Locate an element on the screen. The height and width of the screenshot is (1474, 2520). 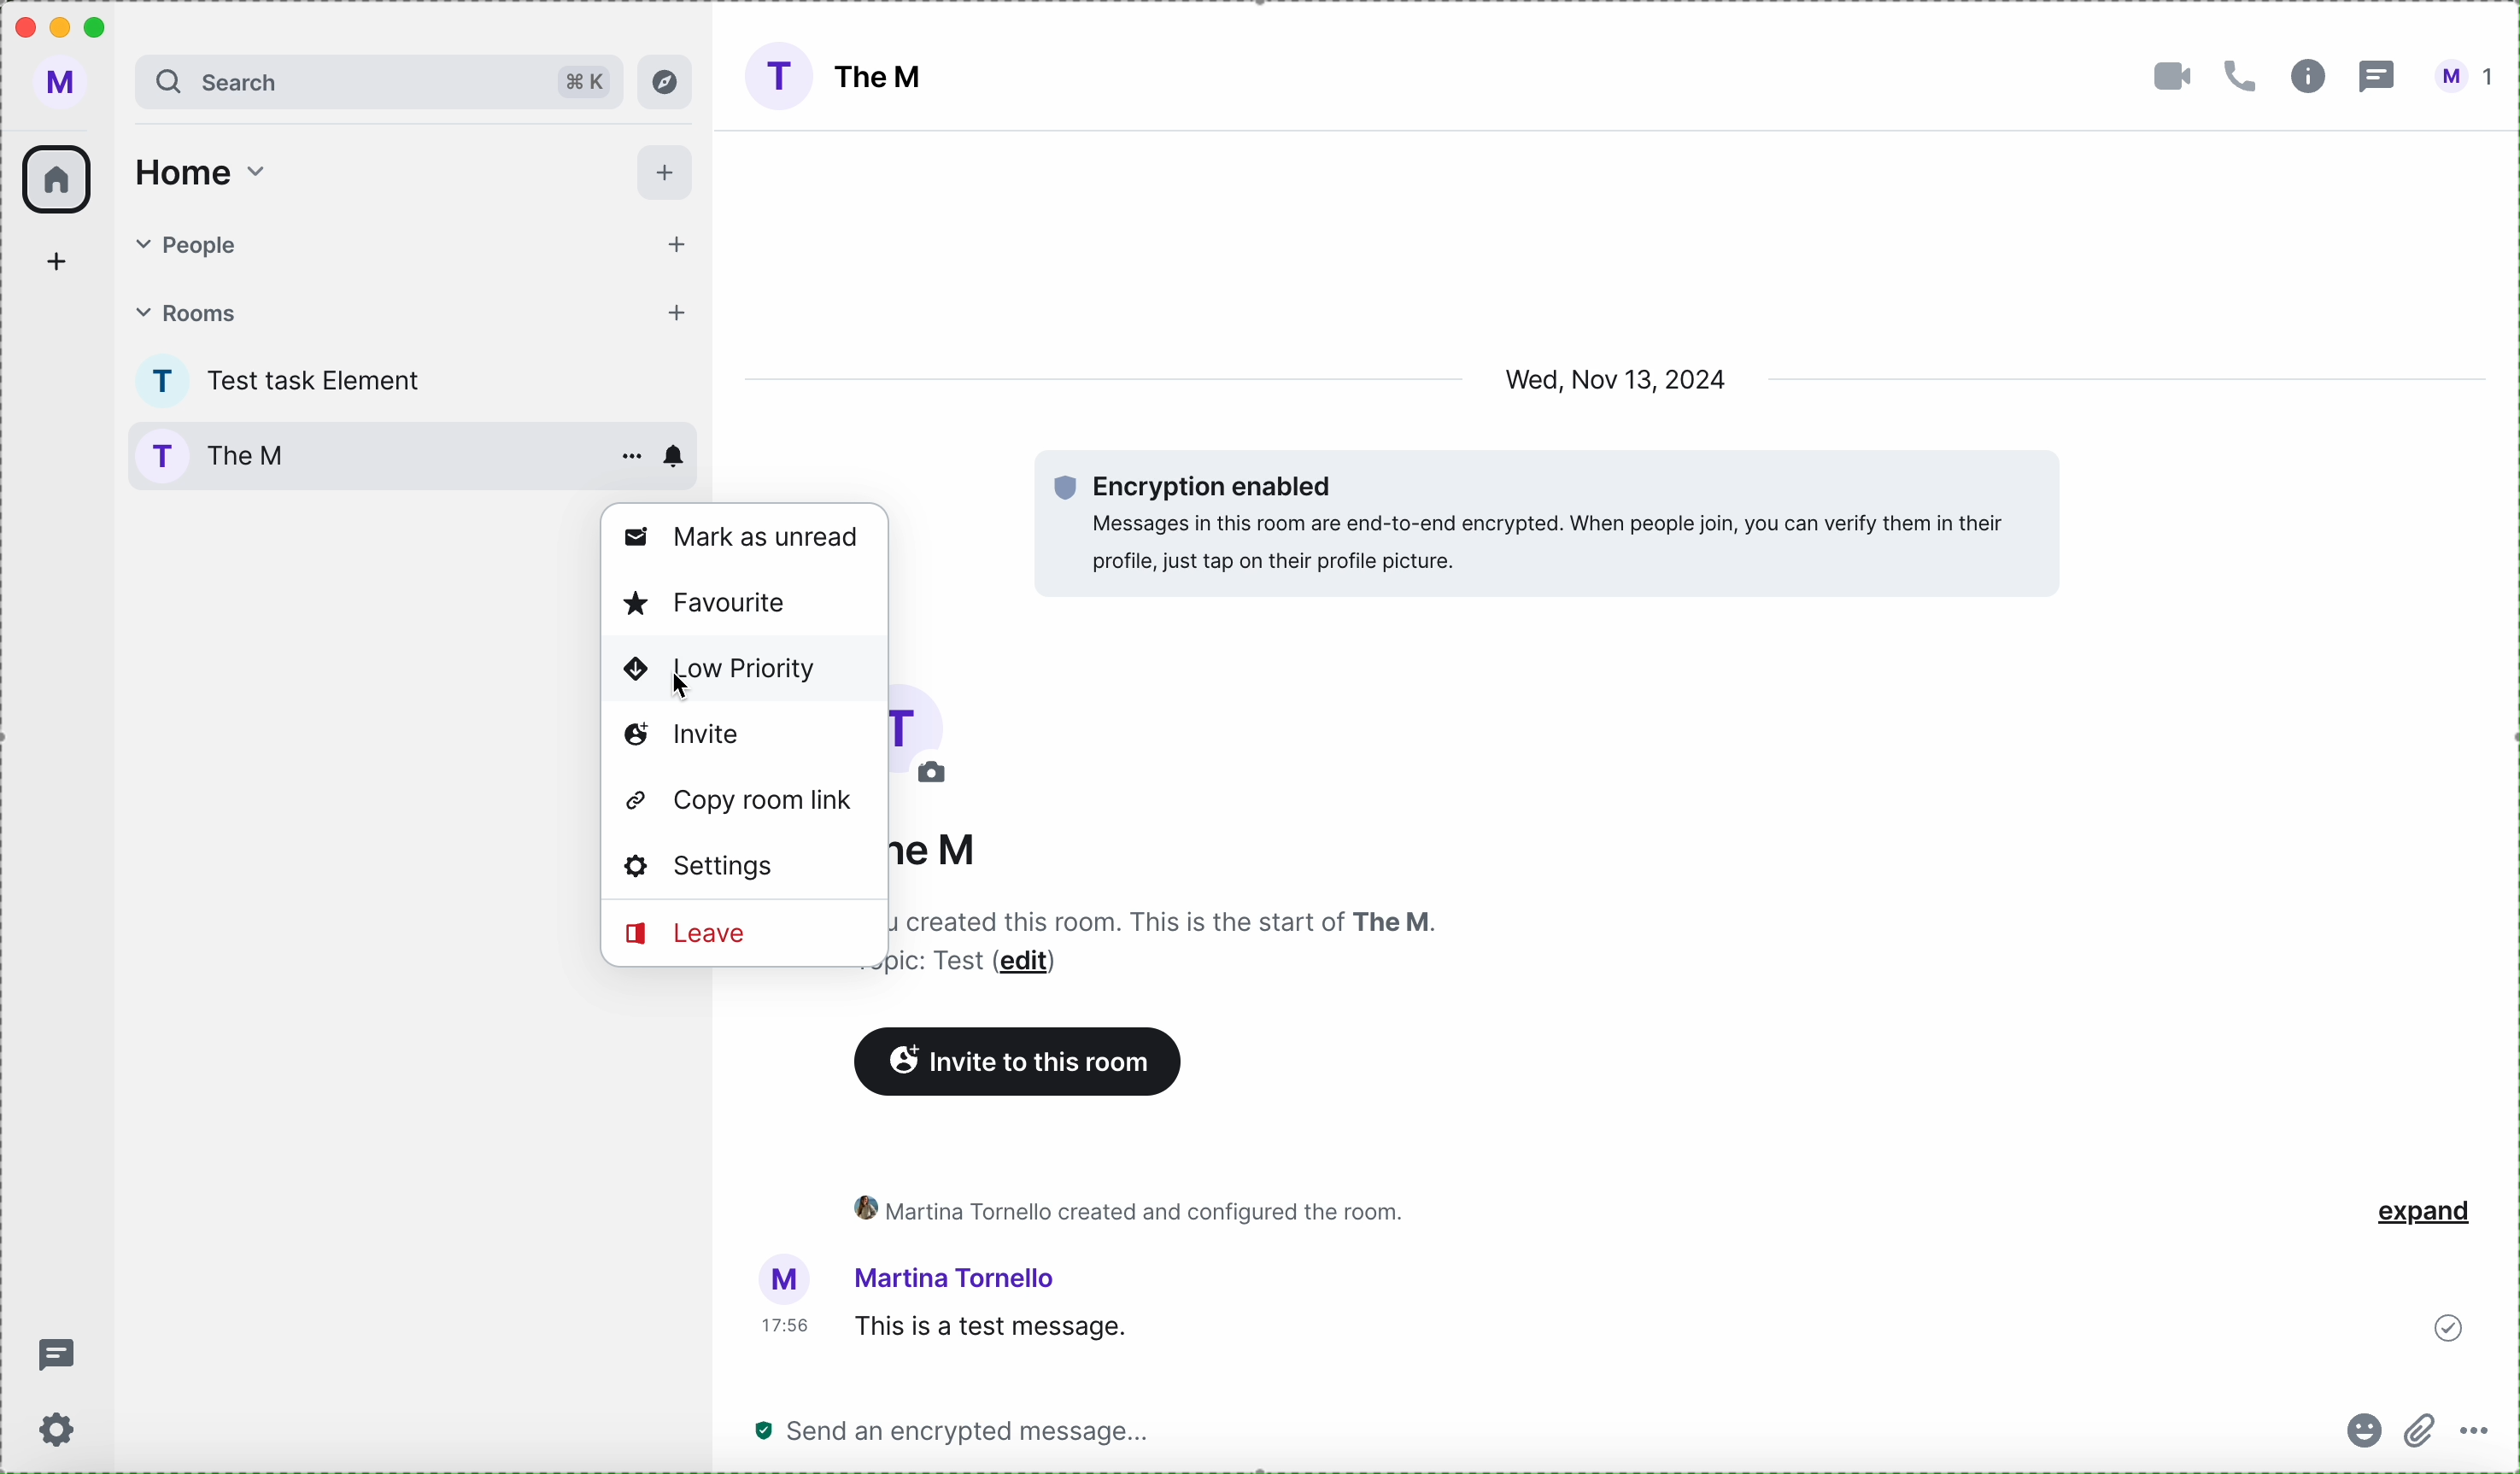
maximize is located at coordinates (97, 26).